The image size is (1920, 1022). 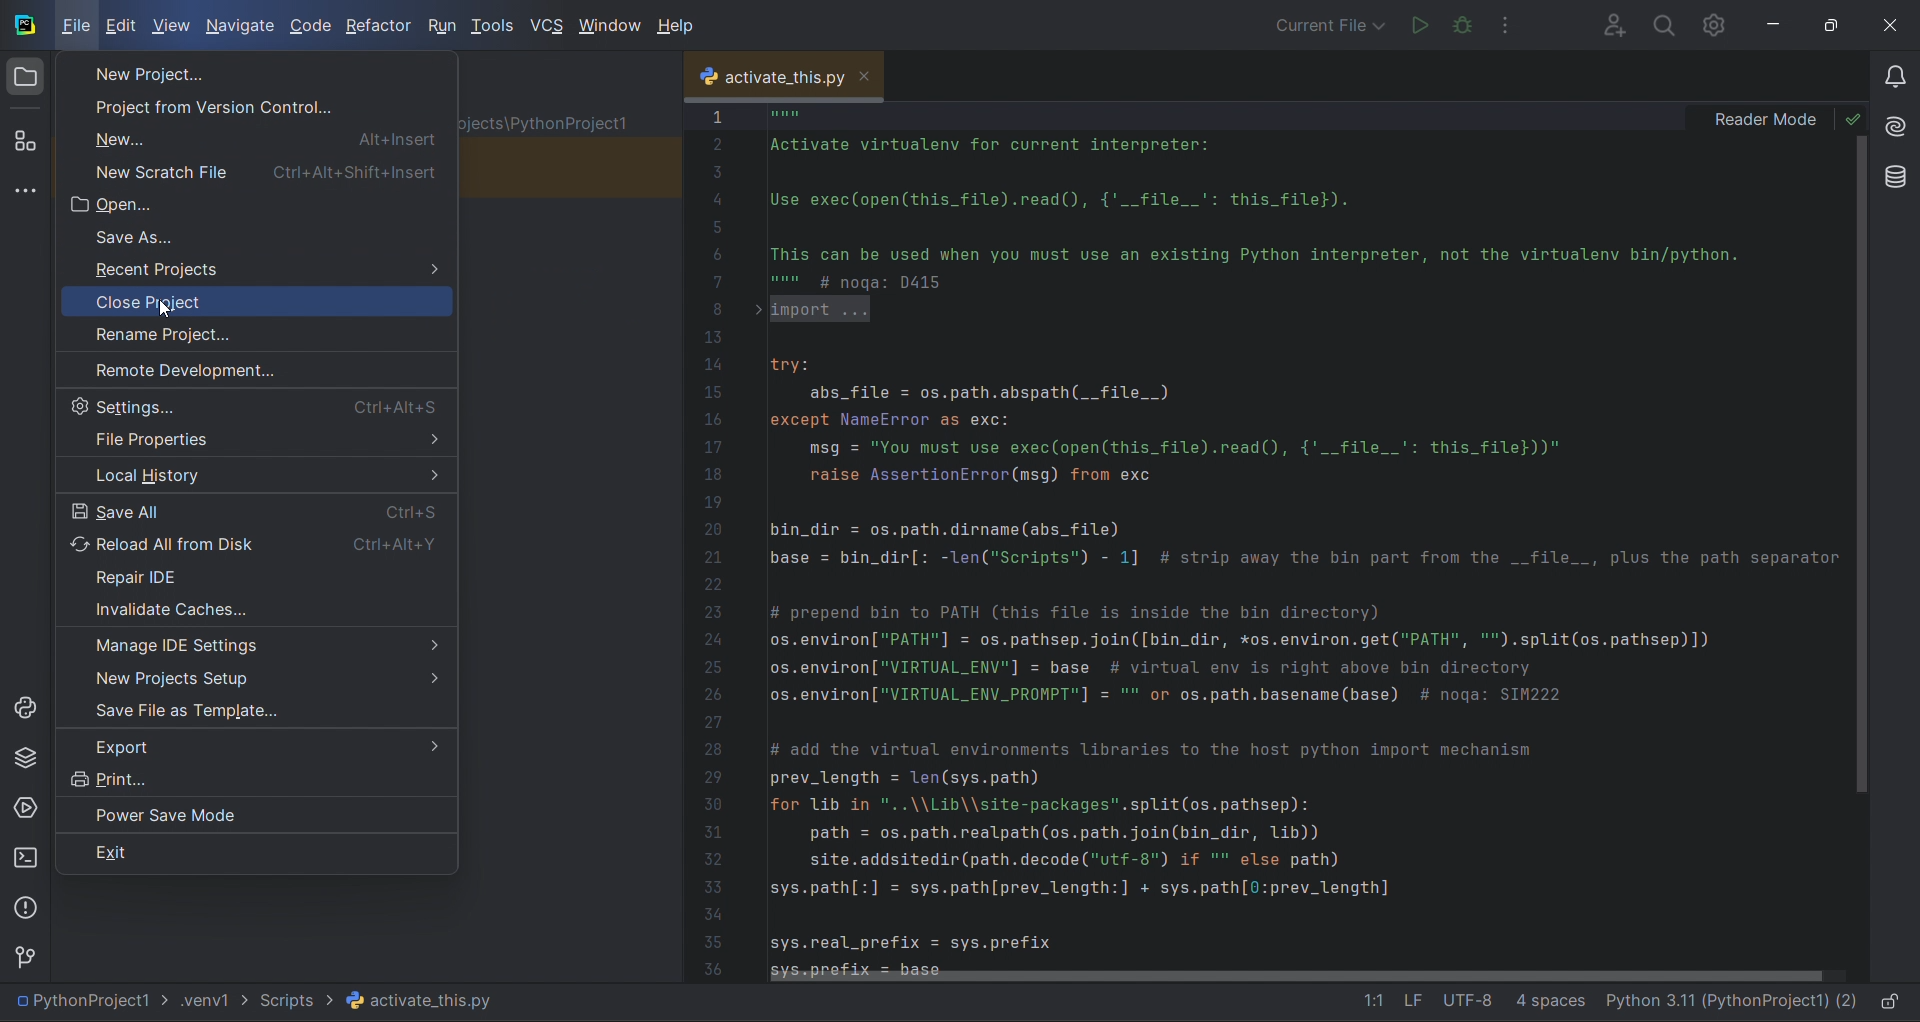 What do you see at coordinates (1900, 176) in the screenshot?
I see `database` at bounding box center [1900, 176].